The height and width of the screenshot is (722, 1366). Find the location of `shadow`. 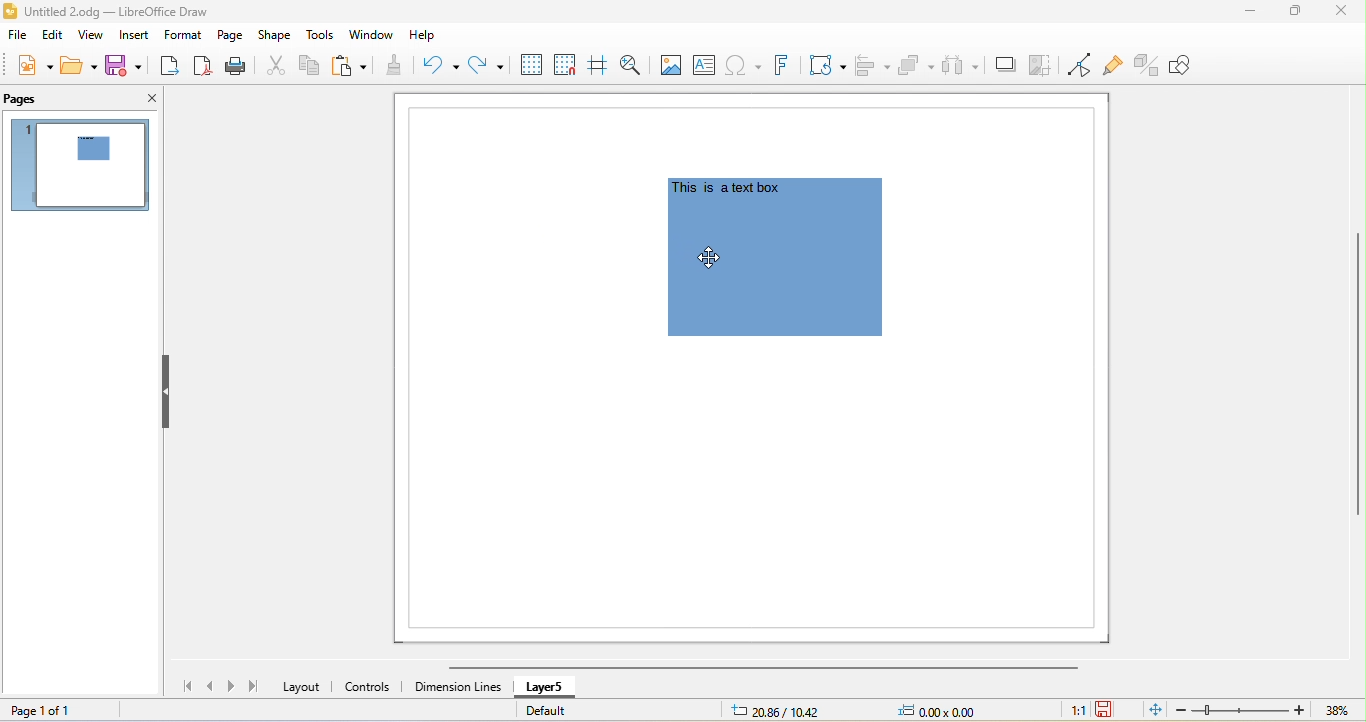

shadow is located at coordinates (1008, 63).